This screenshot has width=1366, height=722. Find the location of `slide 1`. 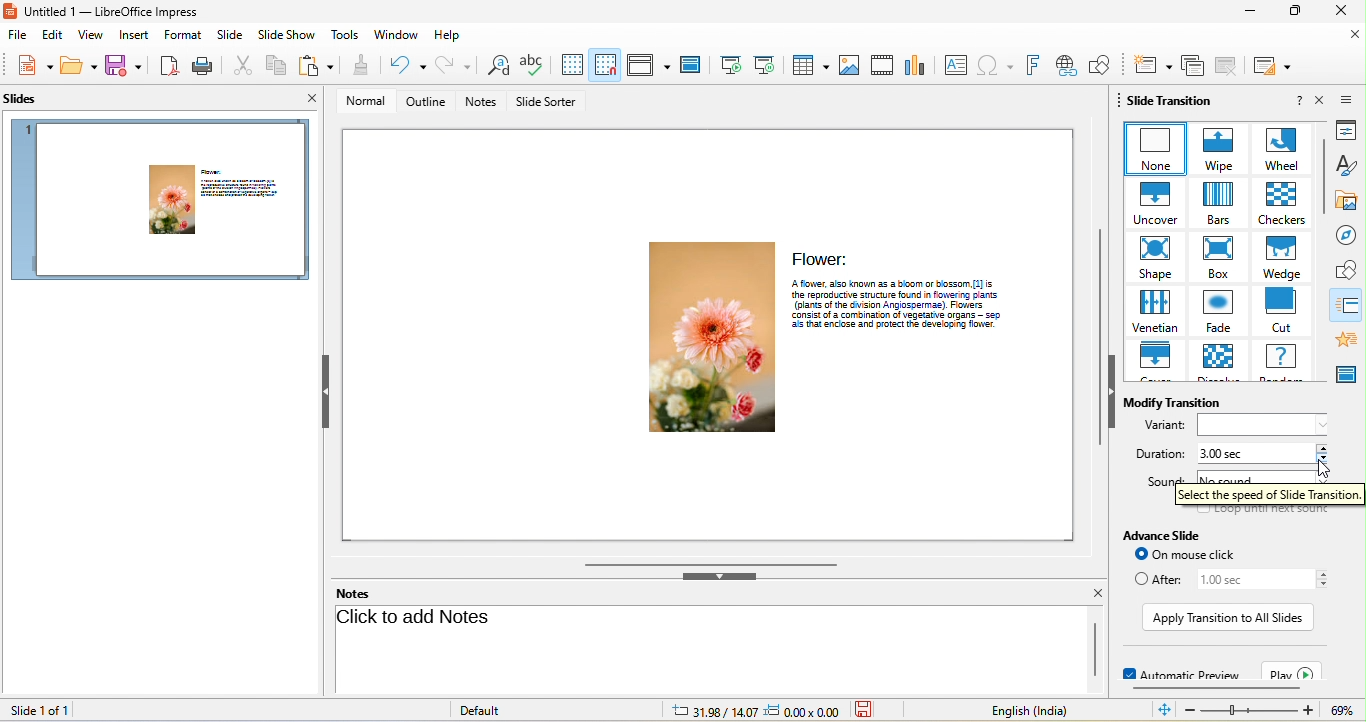

slide 1 is located at coordinates (163, 202).